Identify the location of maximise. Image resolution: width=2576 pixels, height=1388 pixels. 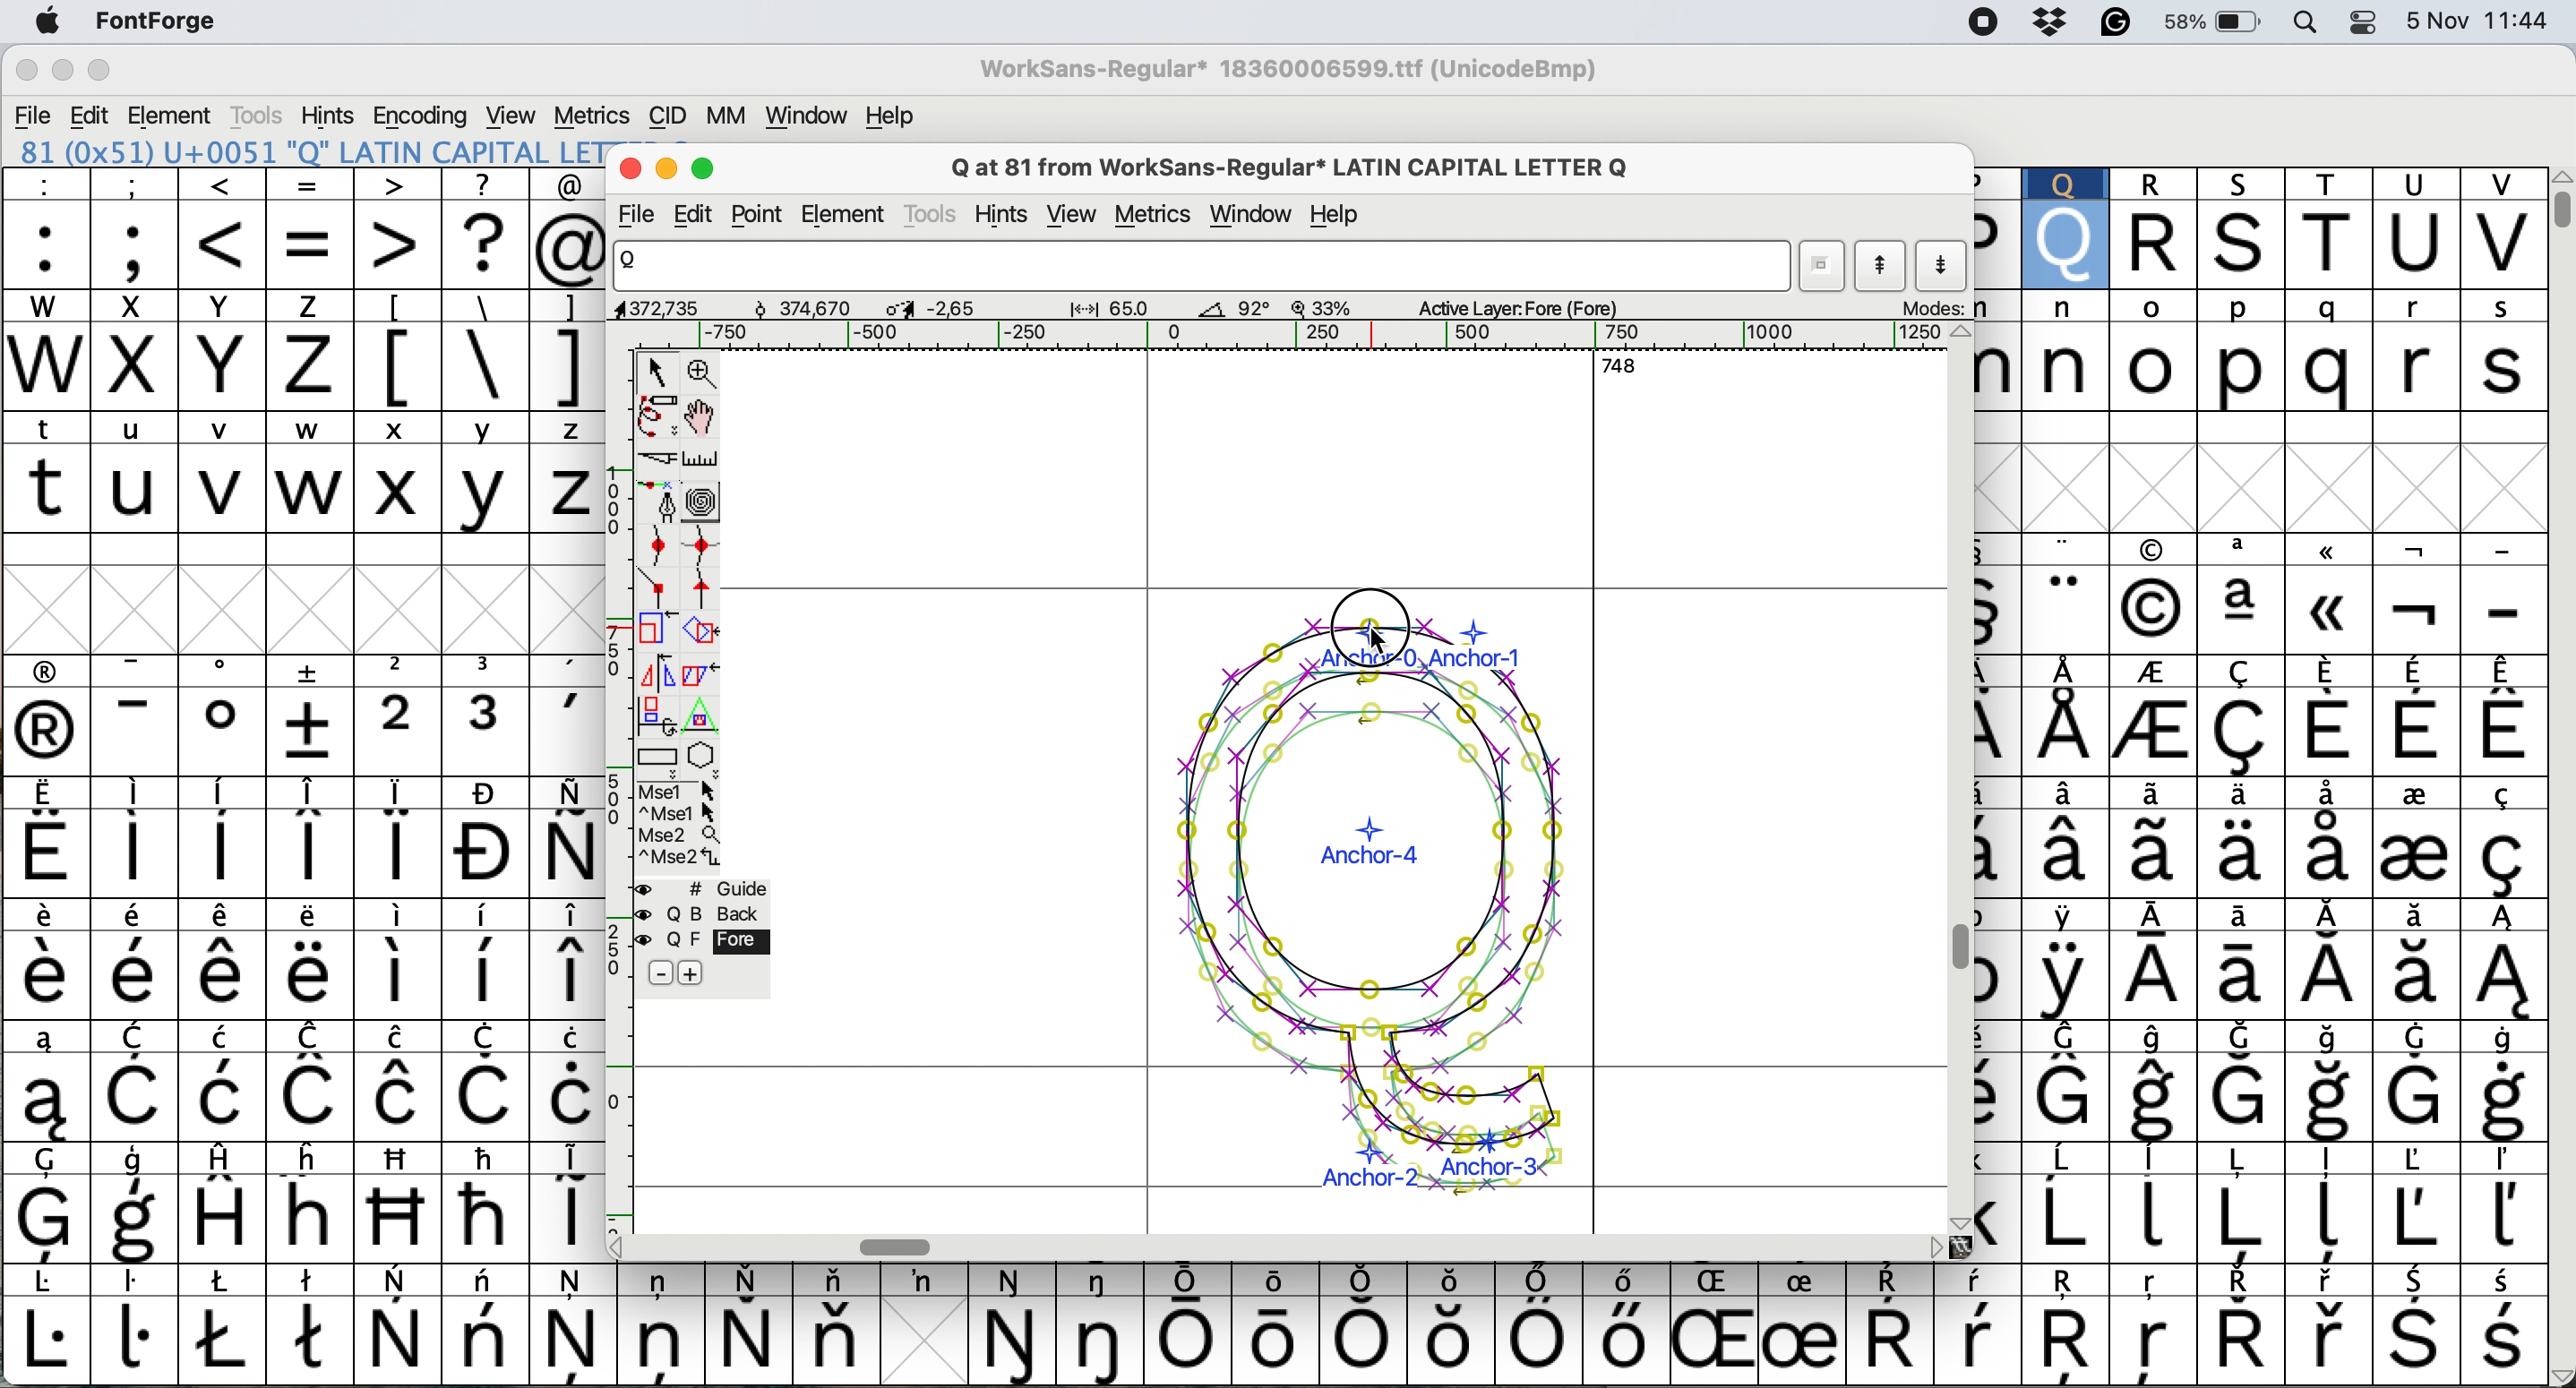
(100, 69).